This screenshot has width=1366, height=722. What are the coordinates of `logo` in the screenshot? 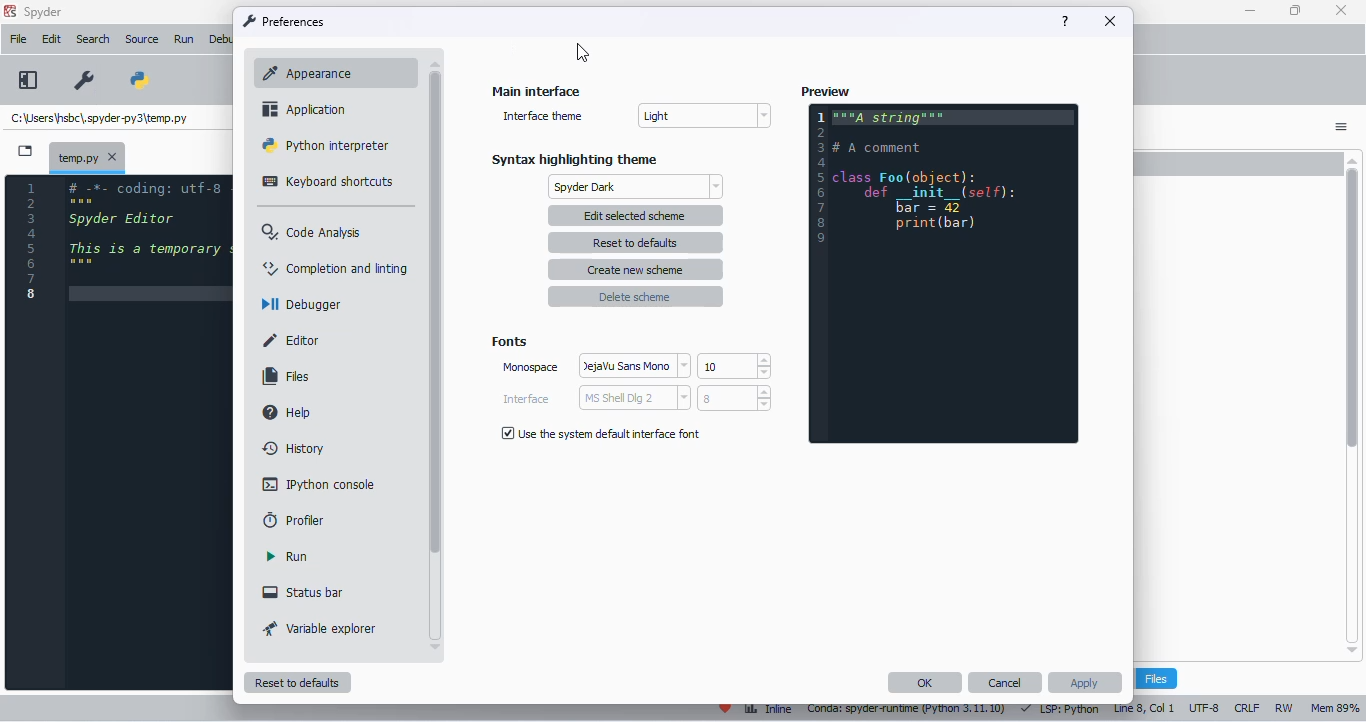 It's located at (10, 11).